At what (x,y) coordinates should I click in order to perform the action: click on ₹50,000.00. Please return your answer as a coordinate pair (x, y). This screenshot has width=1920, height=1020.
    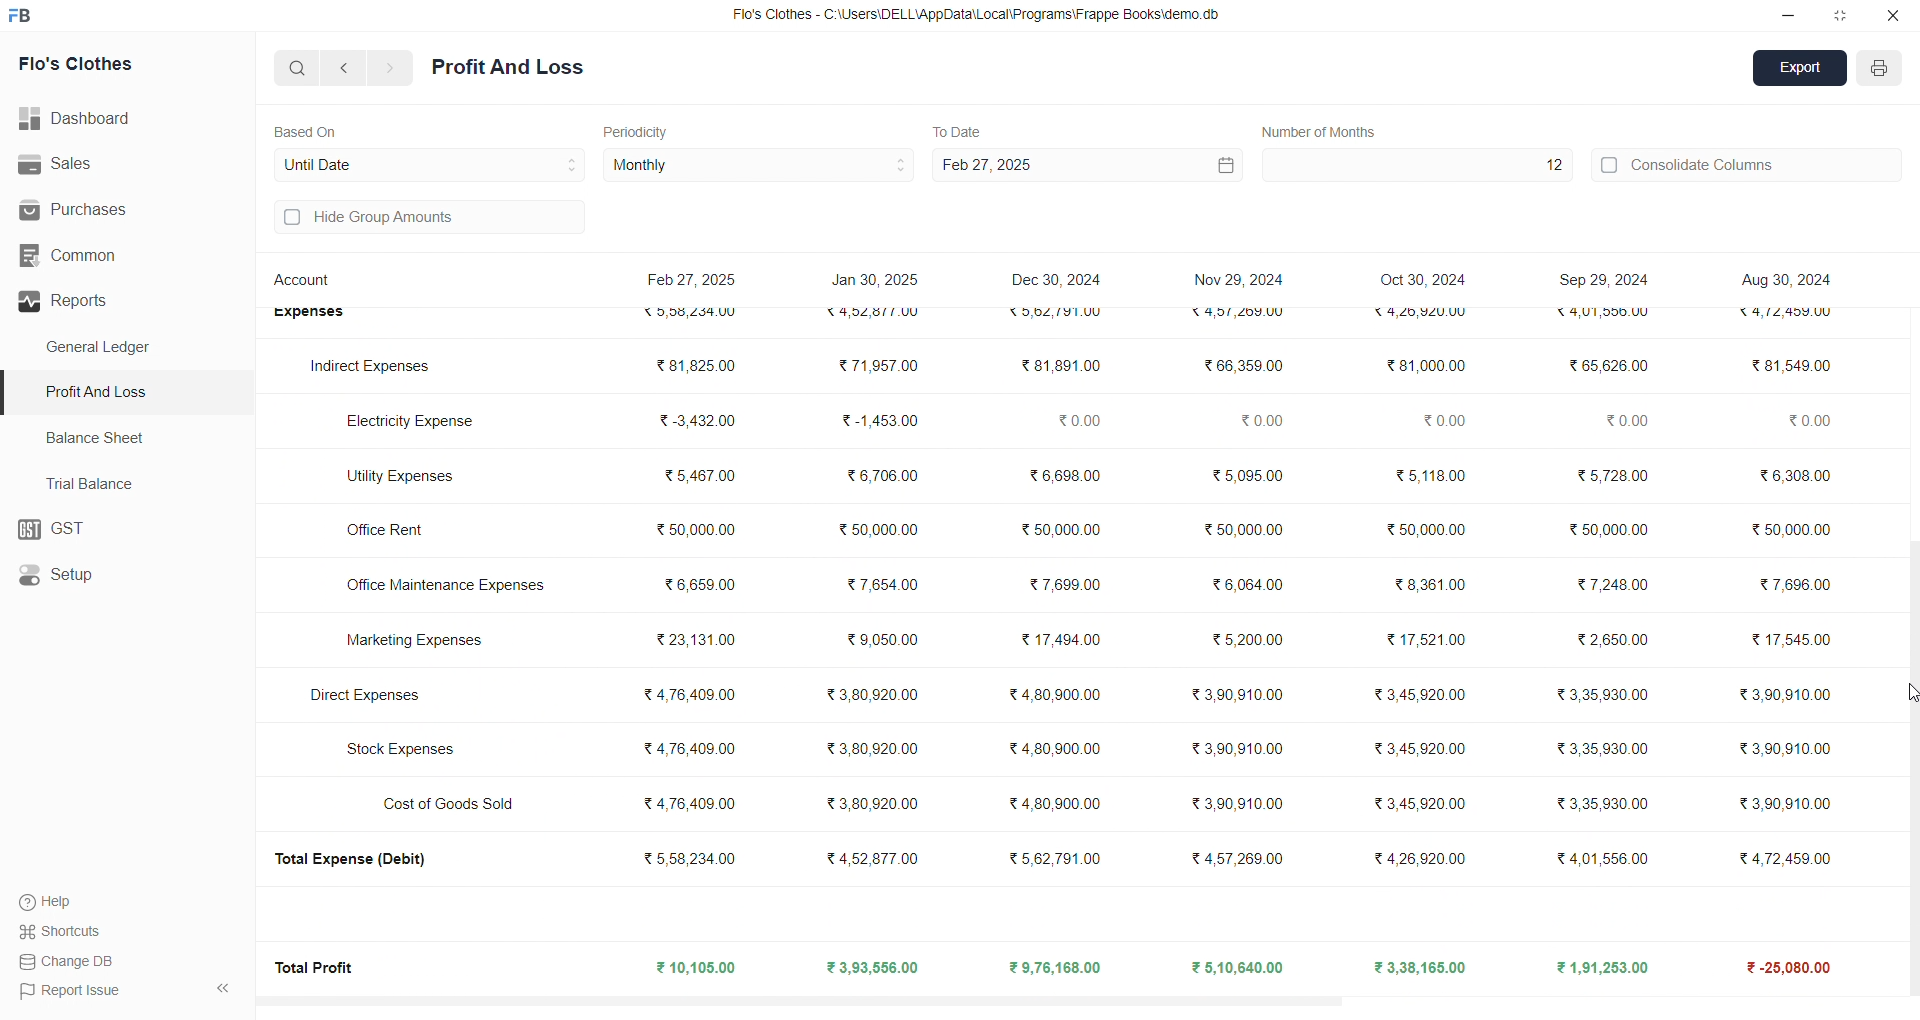
    Looking at the image, I should click on (1424, 533).